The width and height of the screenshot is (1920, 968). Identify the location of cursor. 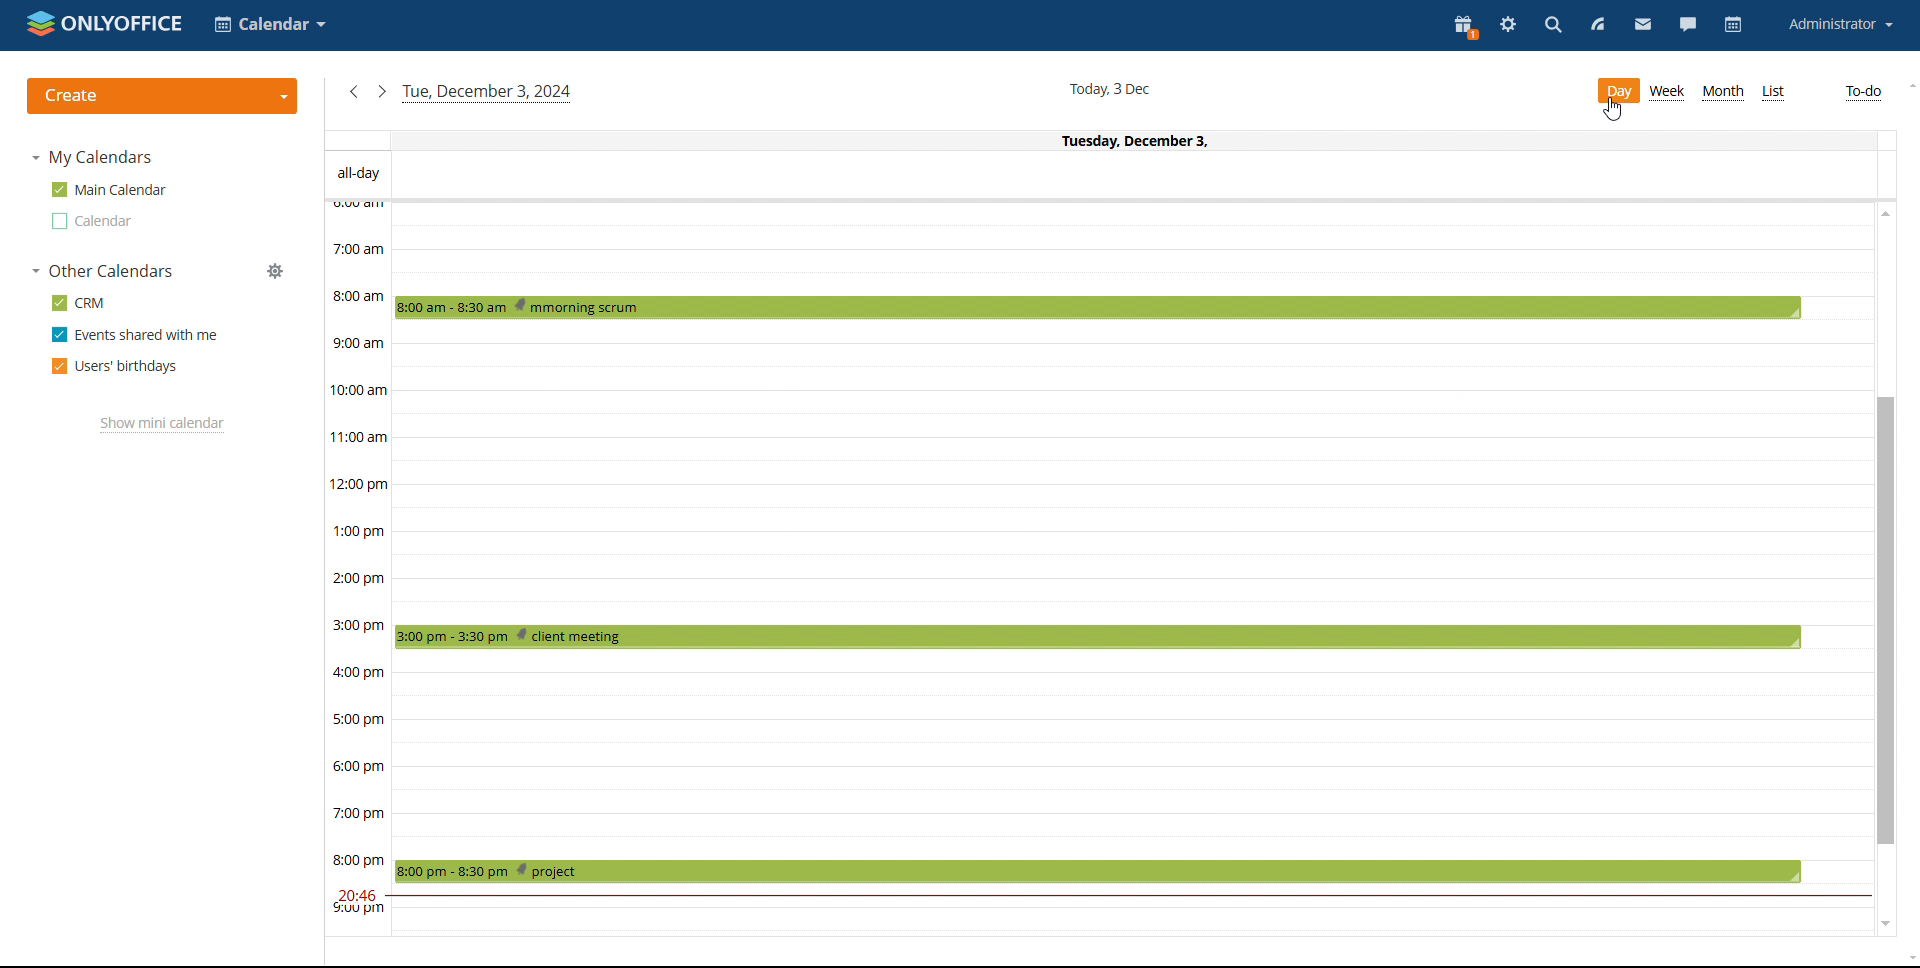
(1610, 112).